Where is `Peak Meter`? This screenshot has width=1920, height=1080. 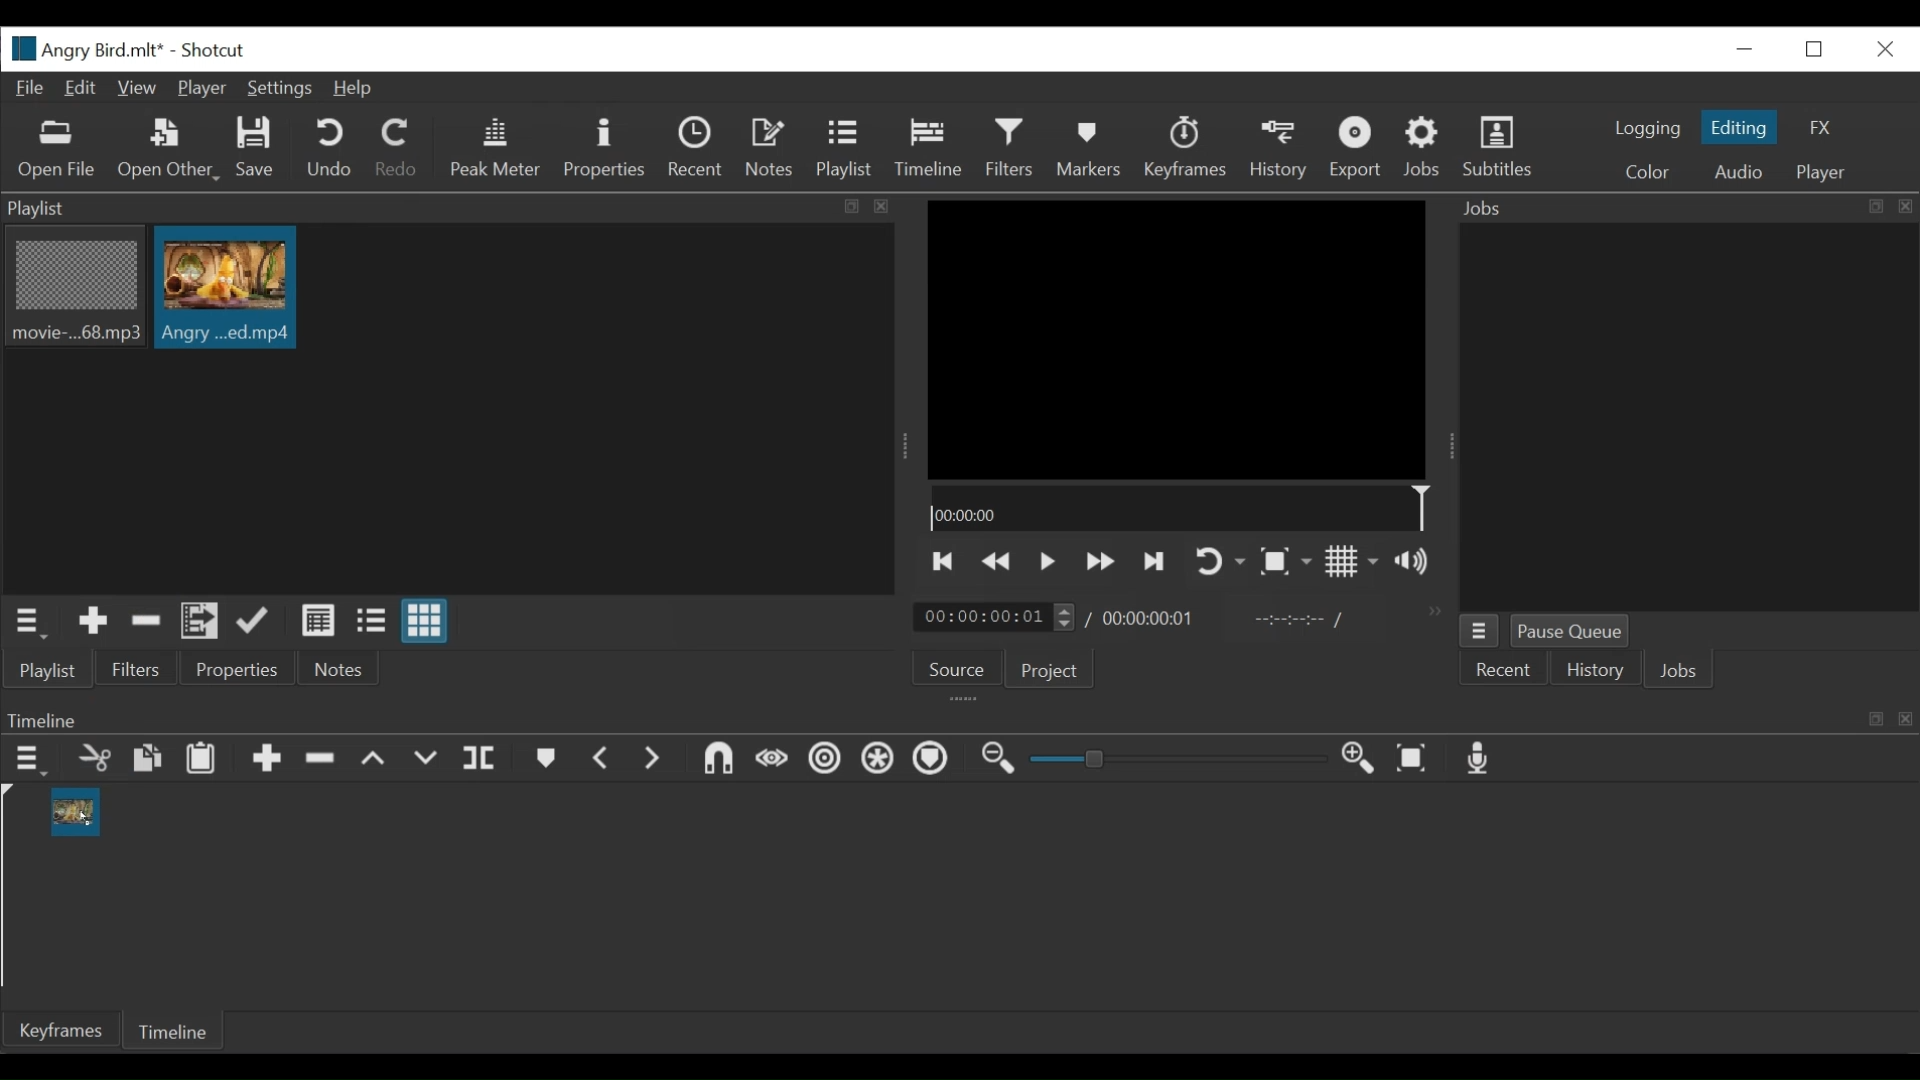 Peak Meter is located at coordinates (496, 148).